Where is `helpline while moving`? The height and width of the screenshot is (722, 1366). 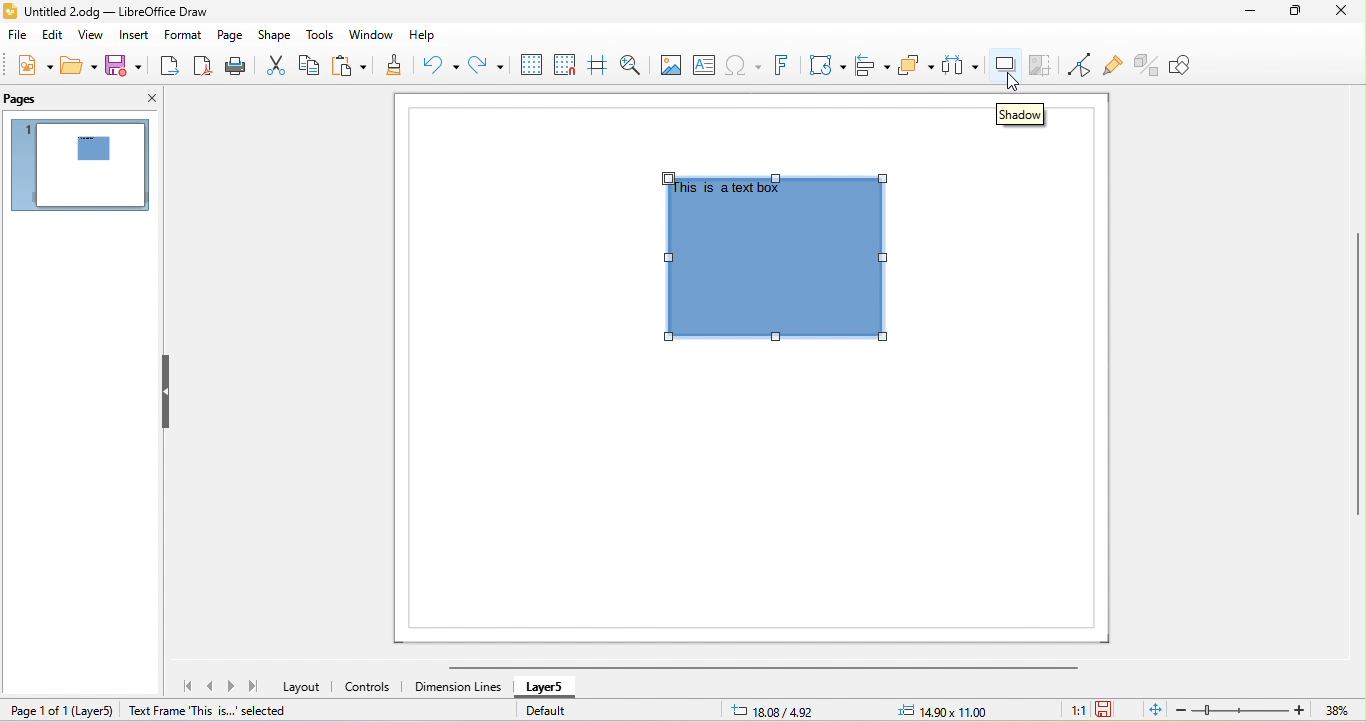
helpline while moving is located at coordinates (602, 65).